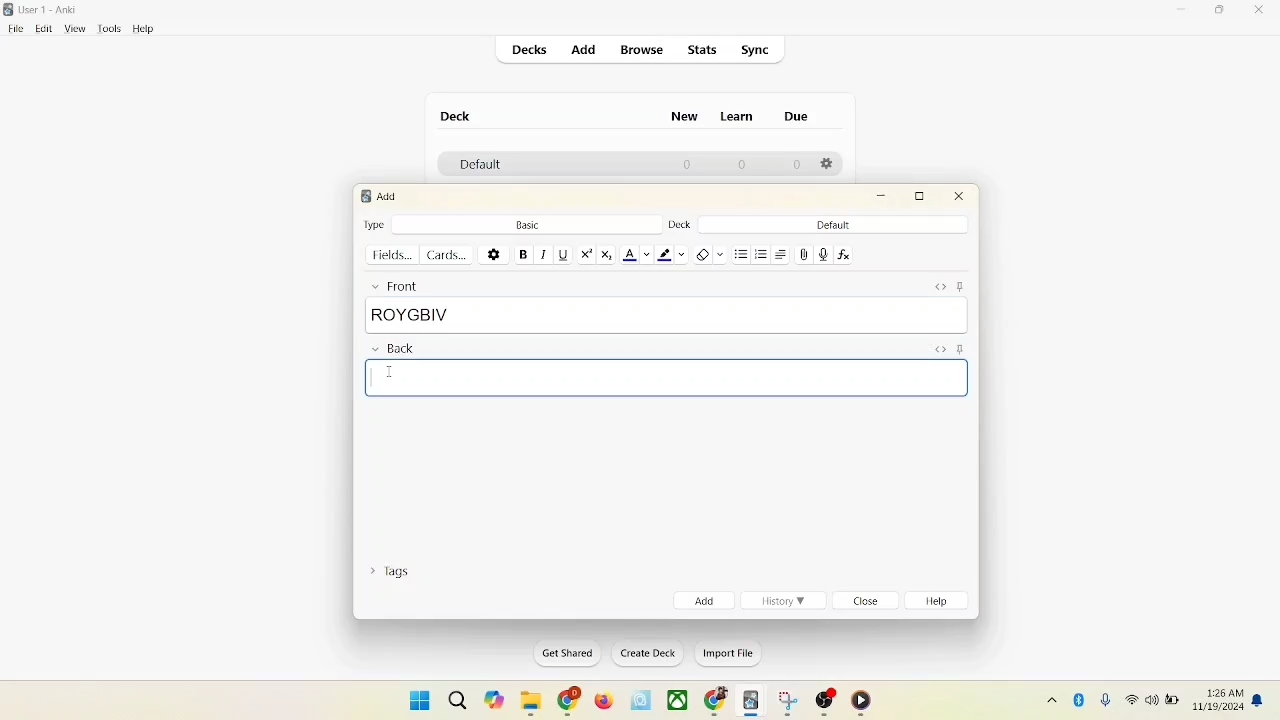  Describe the element at coordinates (561, 653) in the screenshot. I see `get shared` at that location.